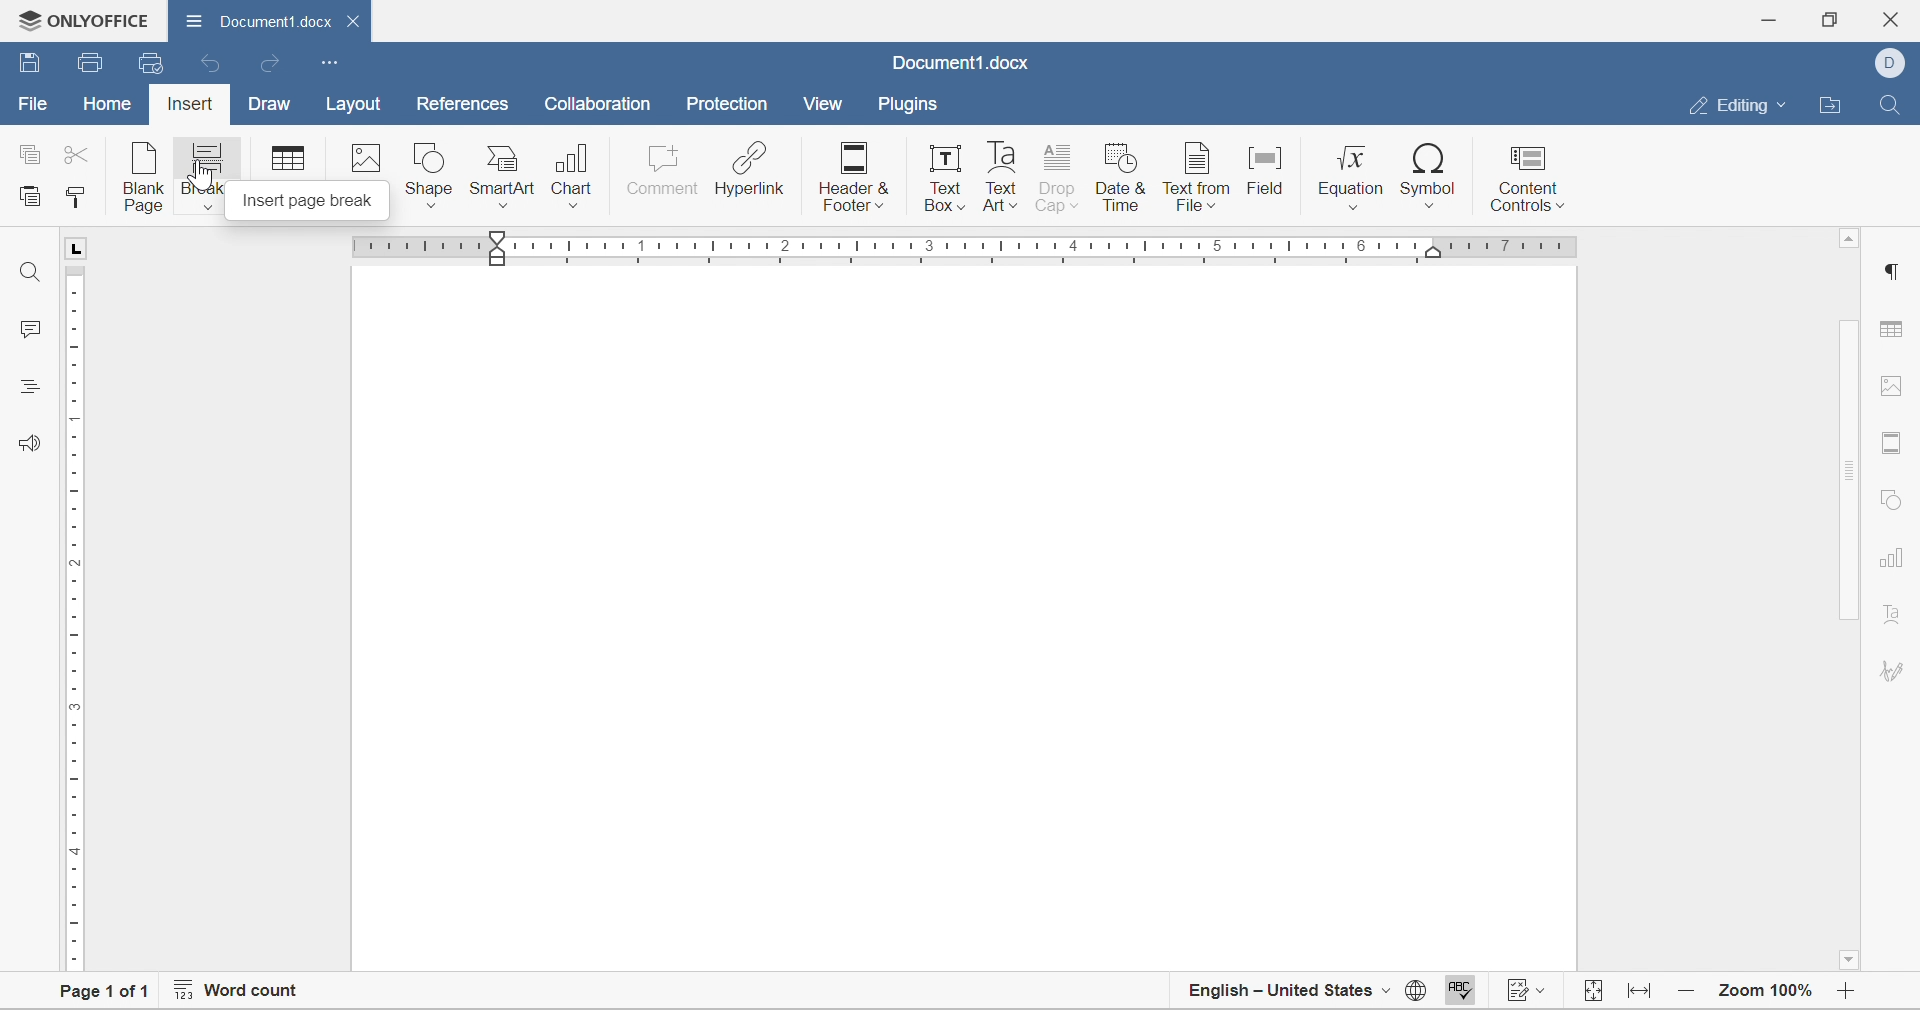 The height and width of the screenshot is (1010, 1920). What do you see at coordinates (32, 199) in the screenshot?
I see `Paste` at bounding box center [32, 199].